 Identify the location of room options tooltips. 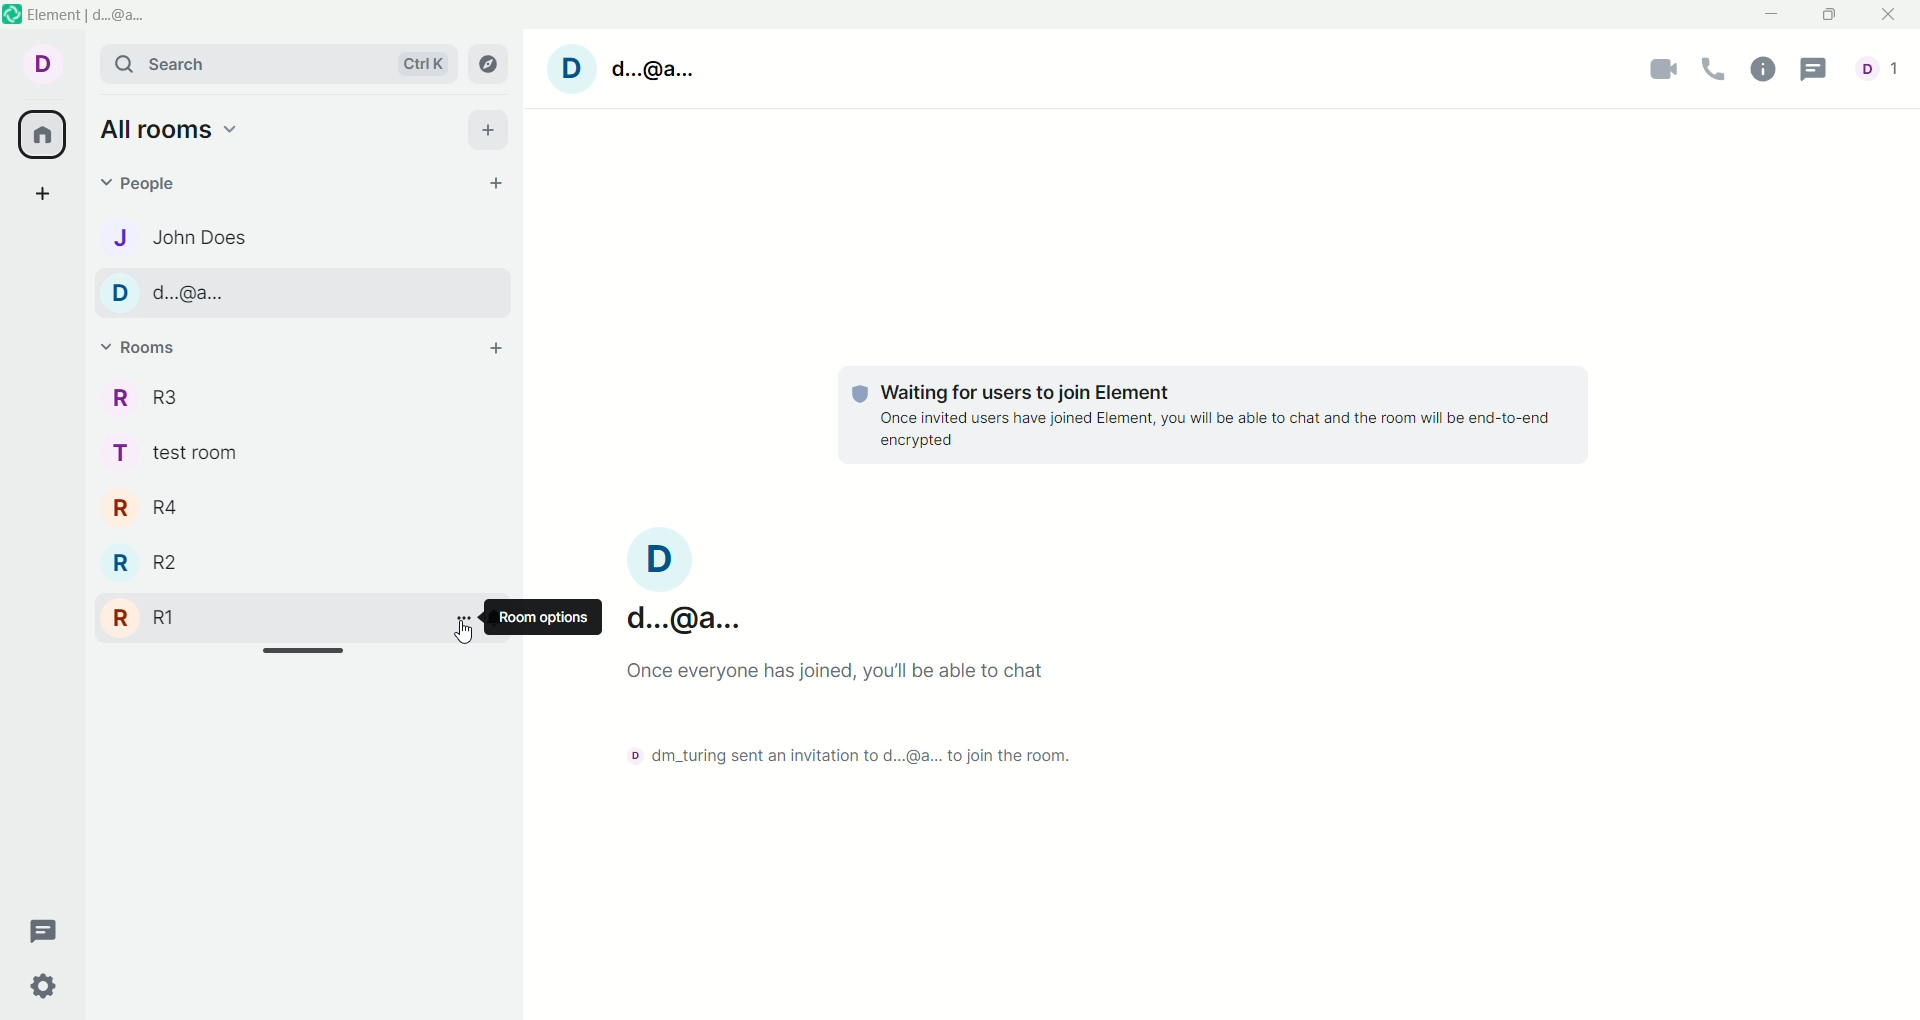
(538, 615).